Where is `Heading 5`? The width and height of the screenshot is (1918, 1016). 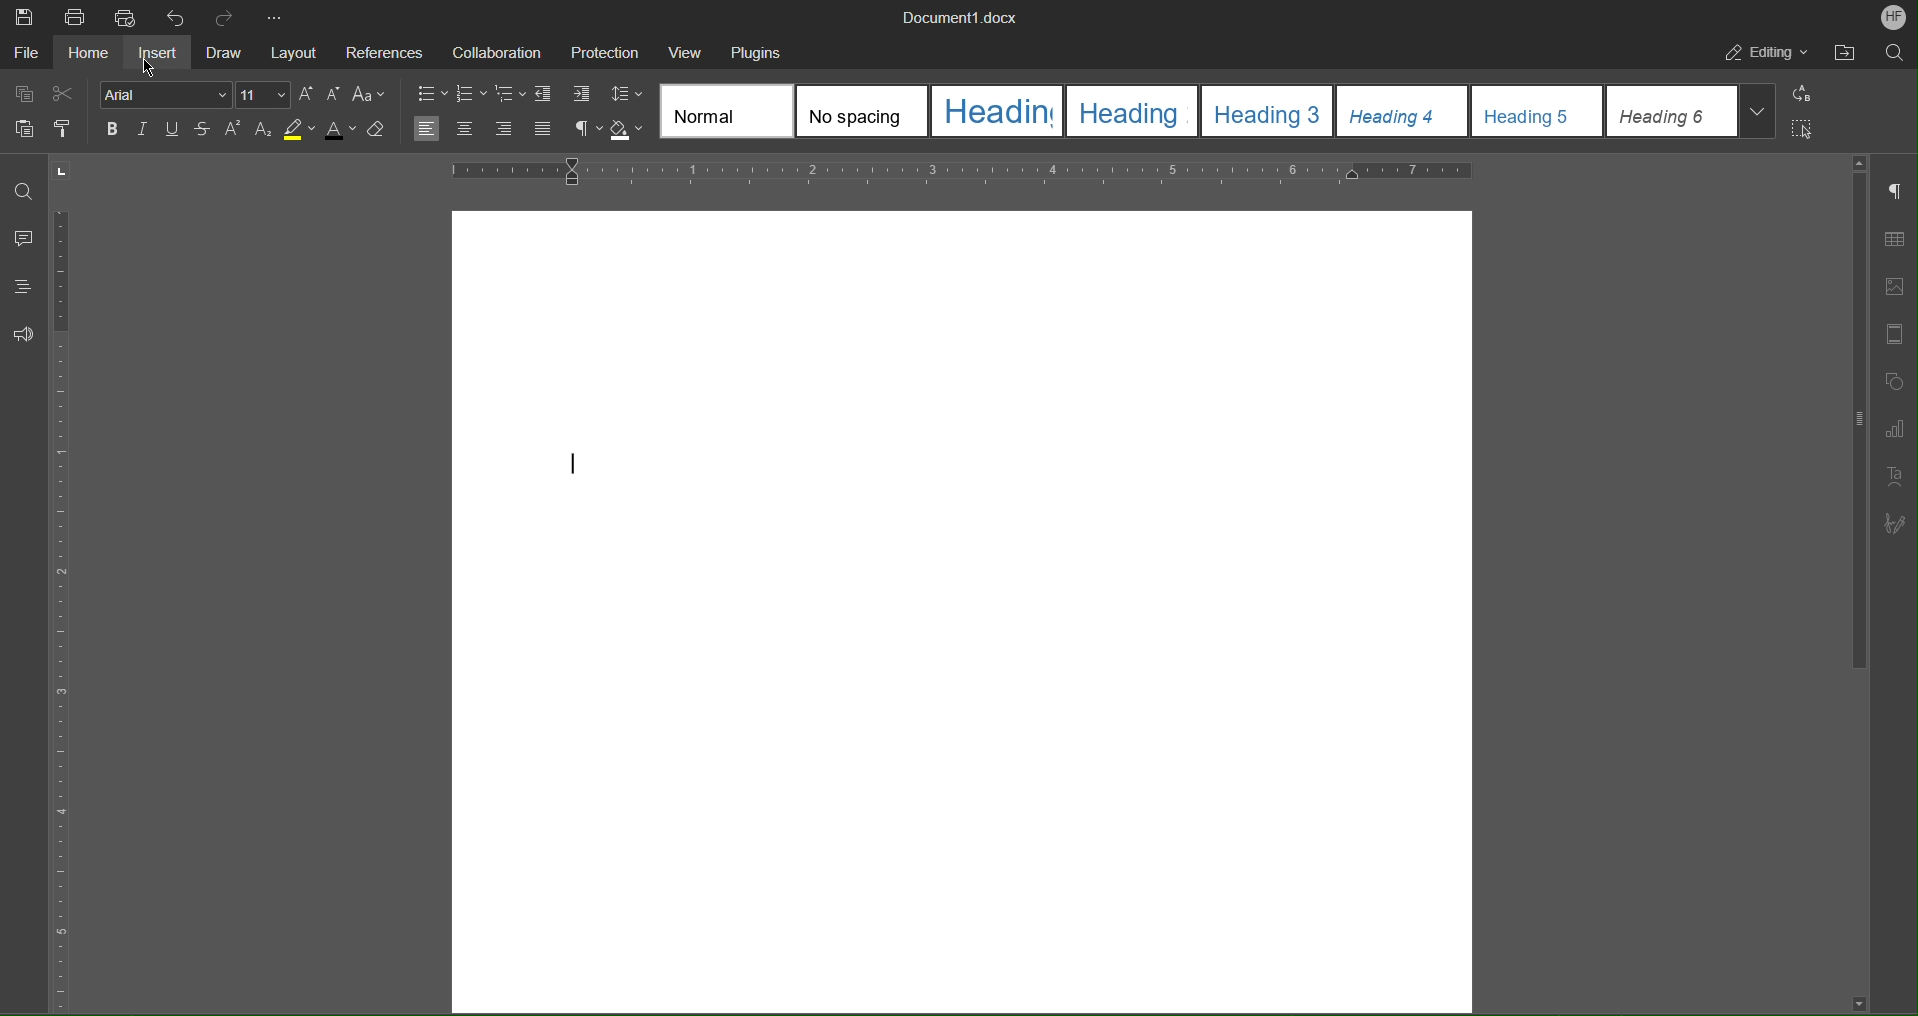 Heading 5 is located at coordinates (1537, 111).